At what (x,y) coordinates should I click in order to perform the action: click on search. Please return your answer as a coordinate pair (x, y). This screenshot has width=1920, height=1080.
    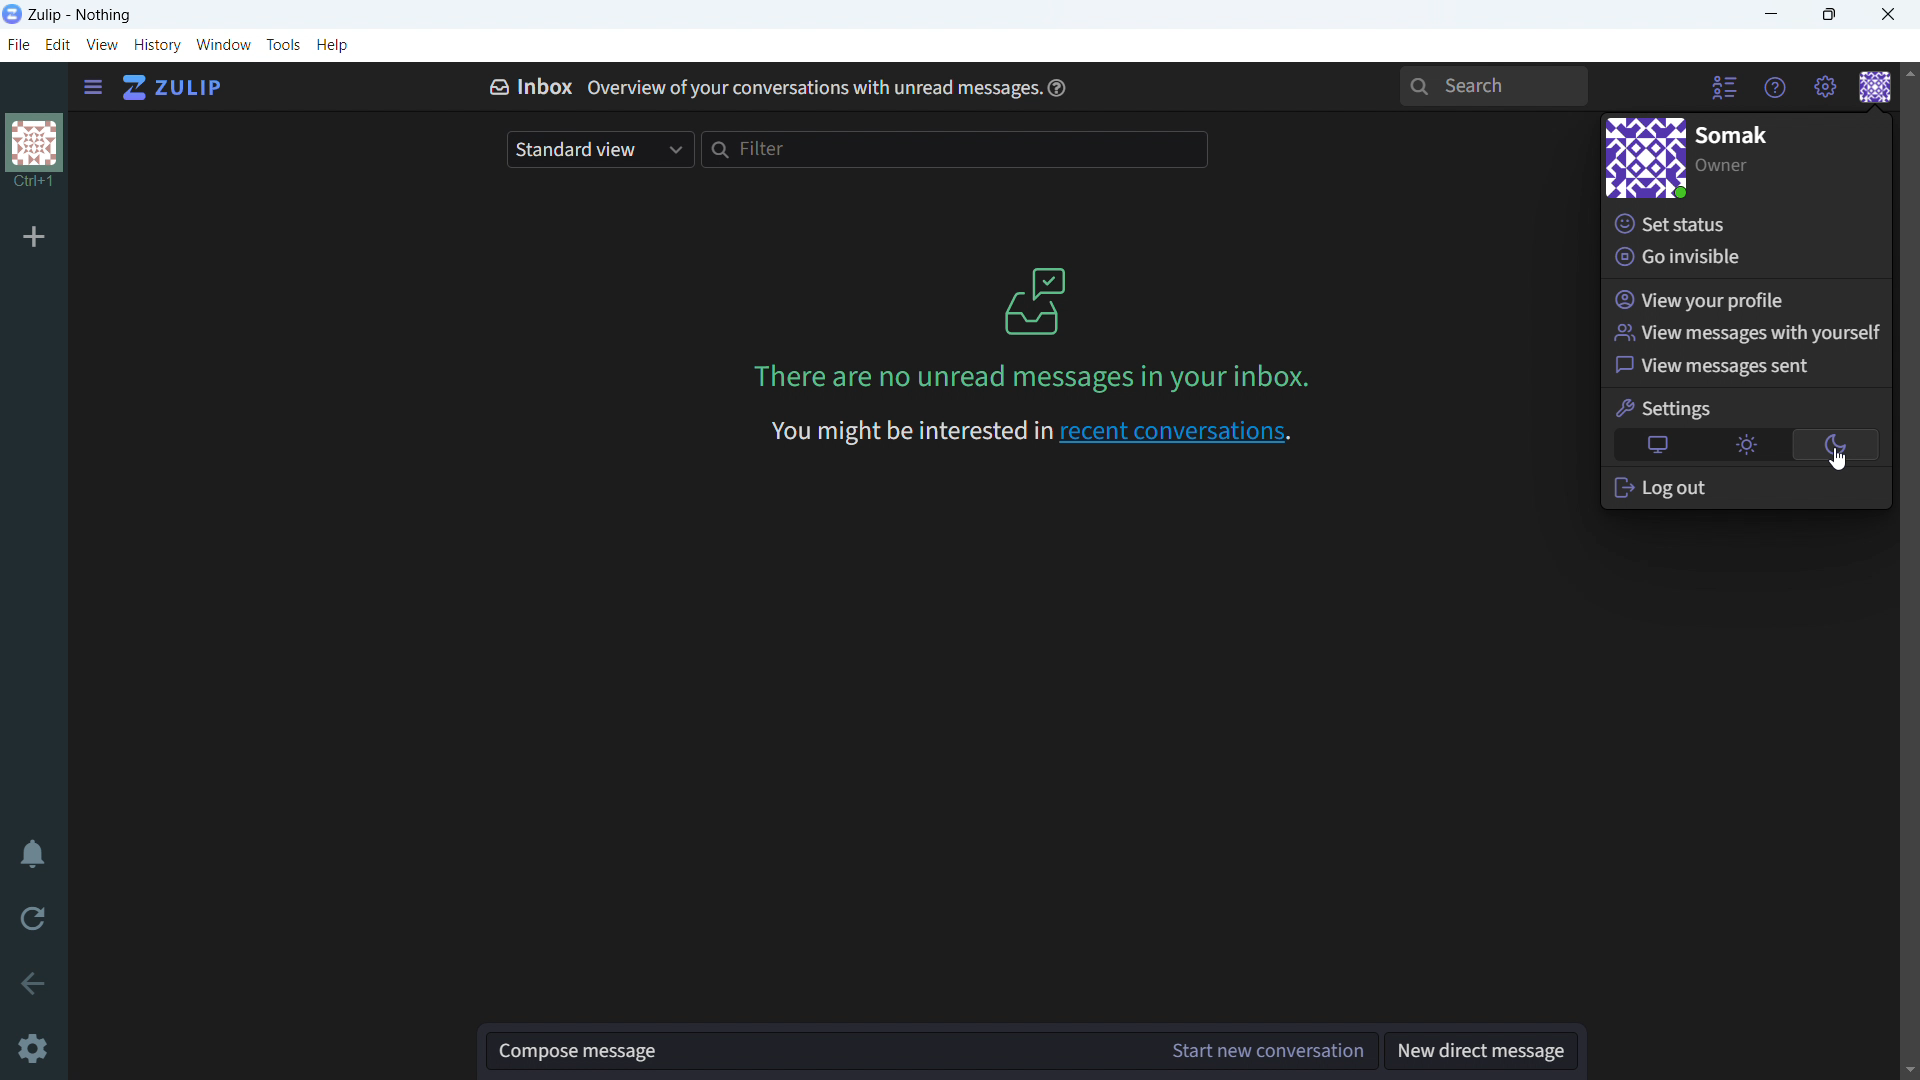
    Looking at the image, I should click on (1494, 86).